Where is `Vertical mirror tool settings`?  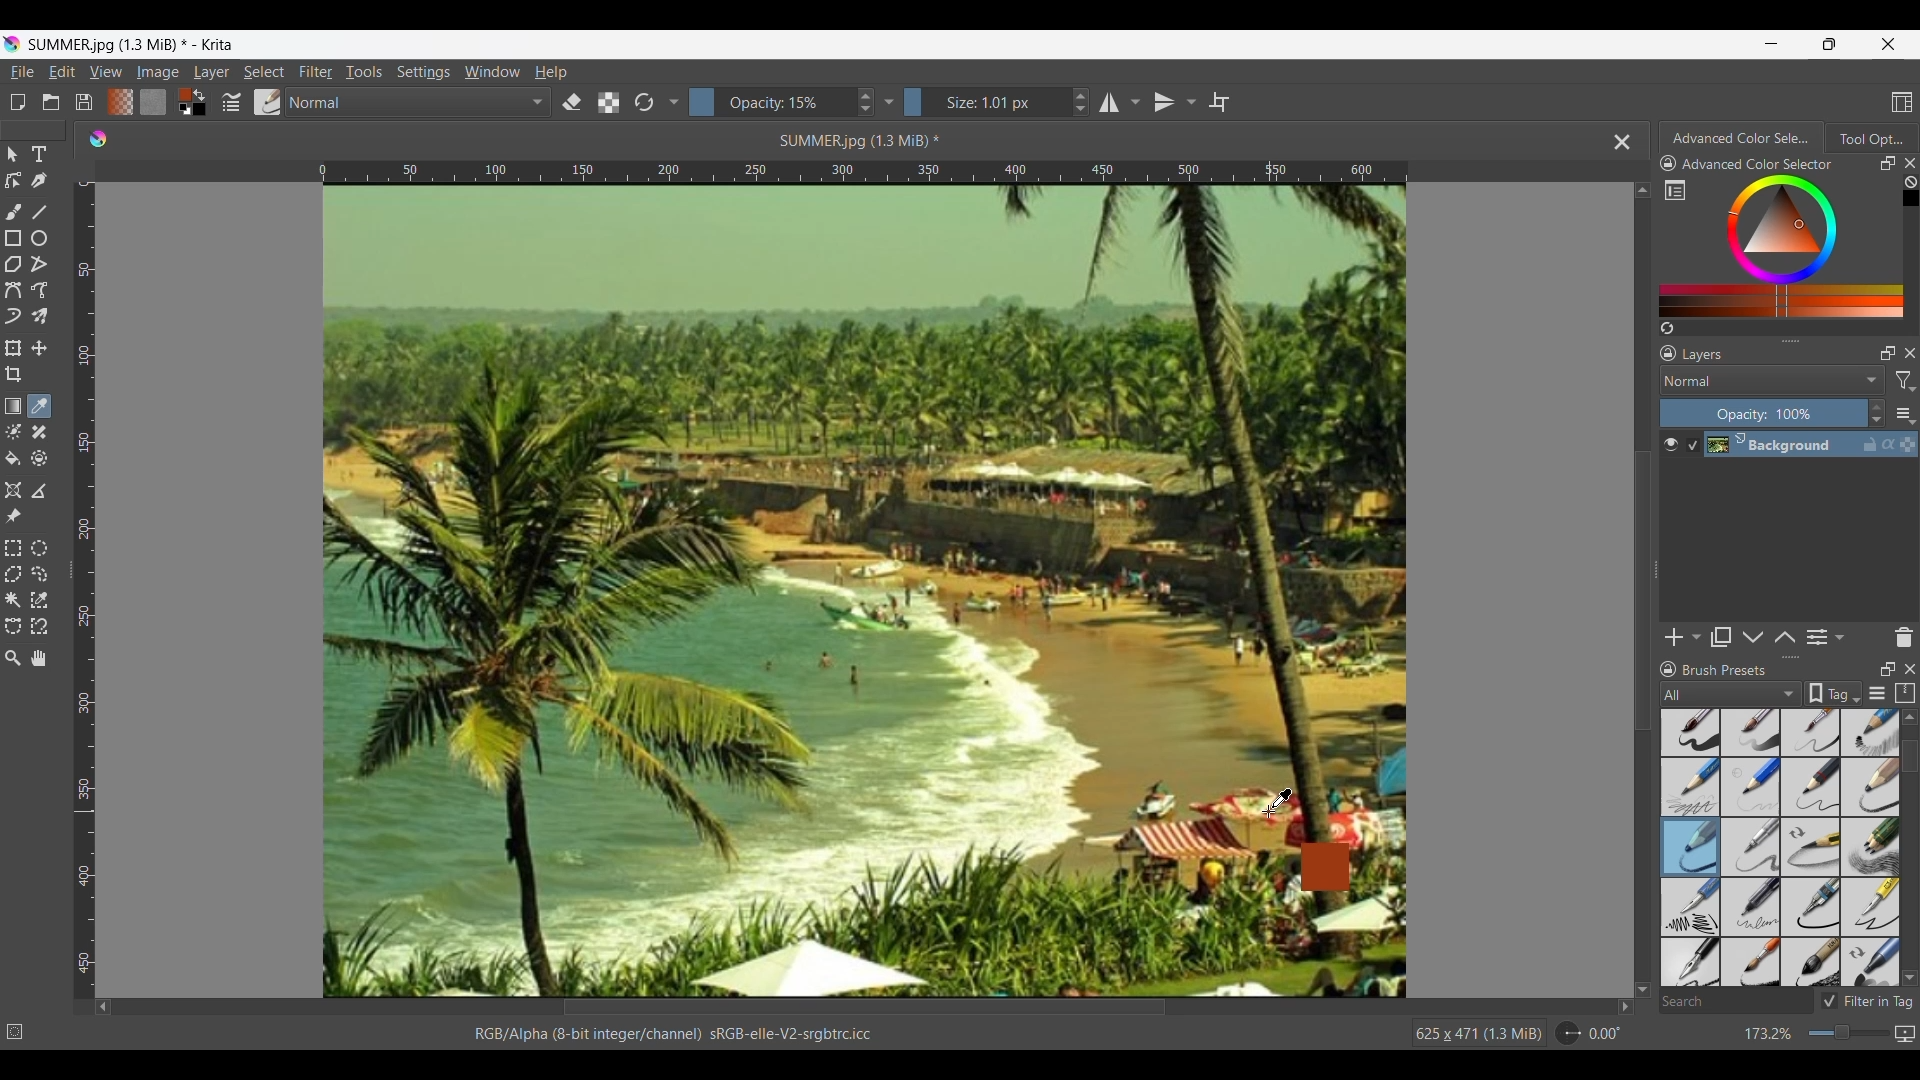 Vertical mirror tool settings is located at coordinates (1191, 102).